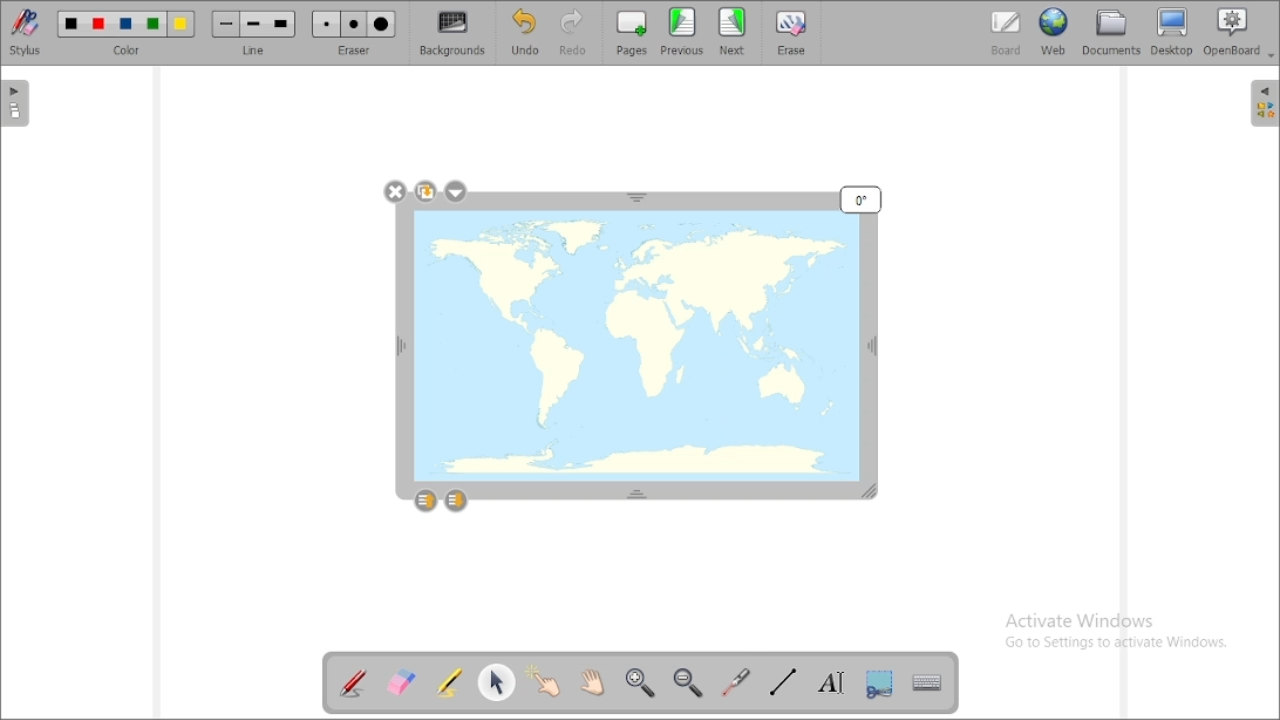 Image resolution: width=1280 pixels, height=720 pixels. What do you see at coordinates (1111, 33) in the screenshot?
I see `documents` at bounding box center [1111, 33].